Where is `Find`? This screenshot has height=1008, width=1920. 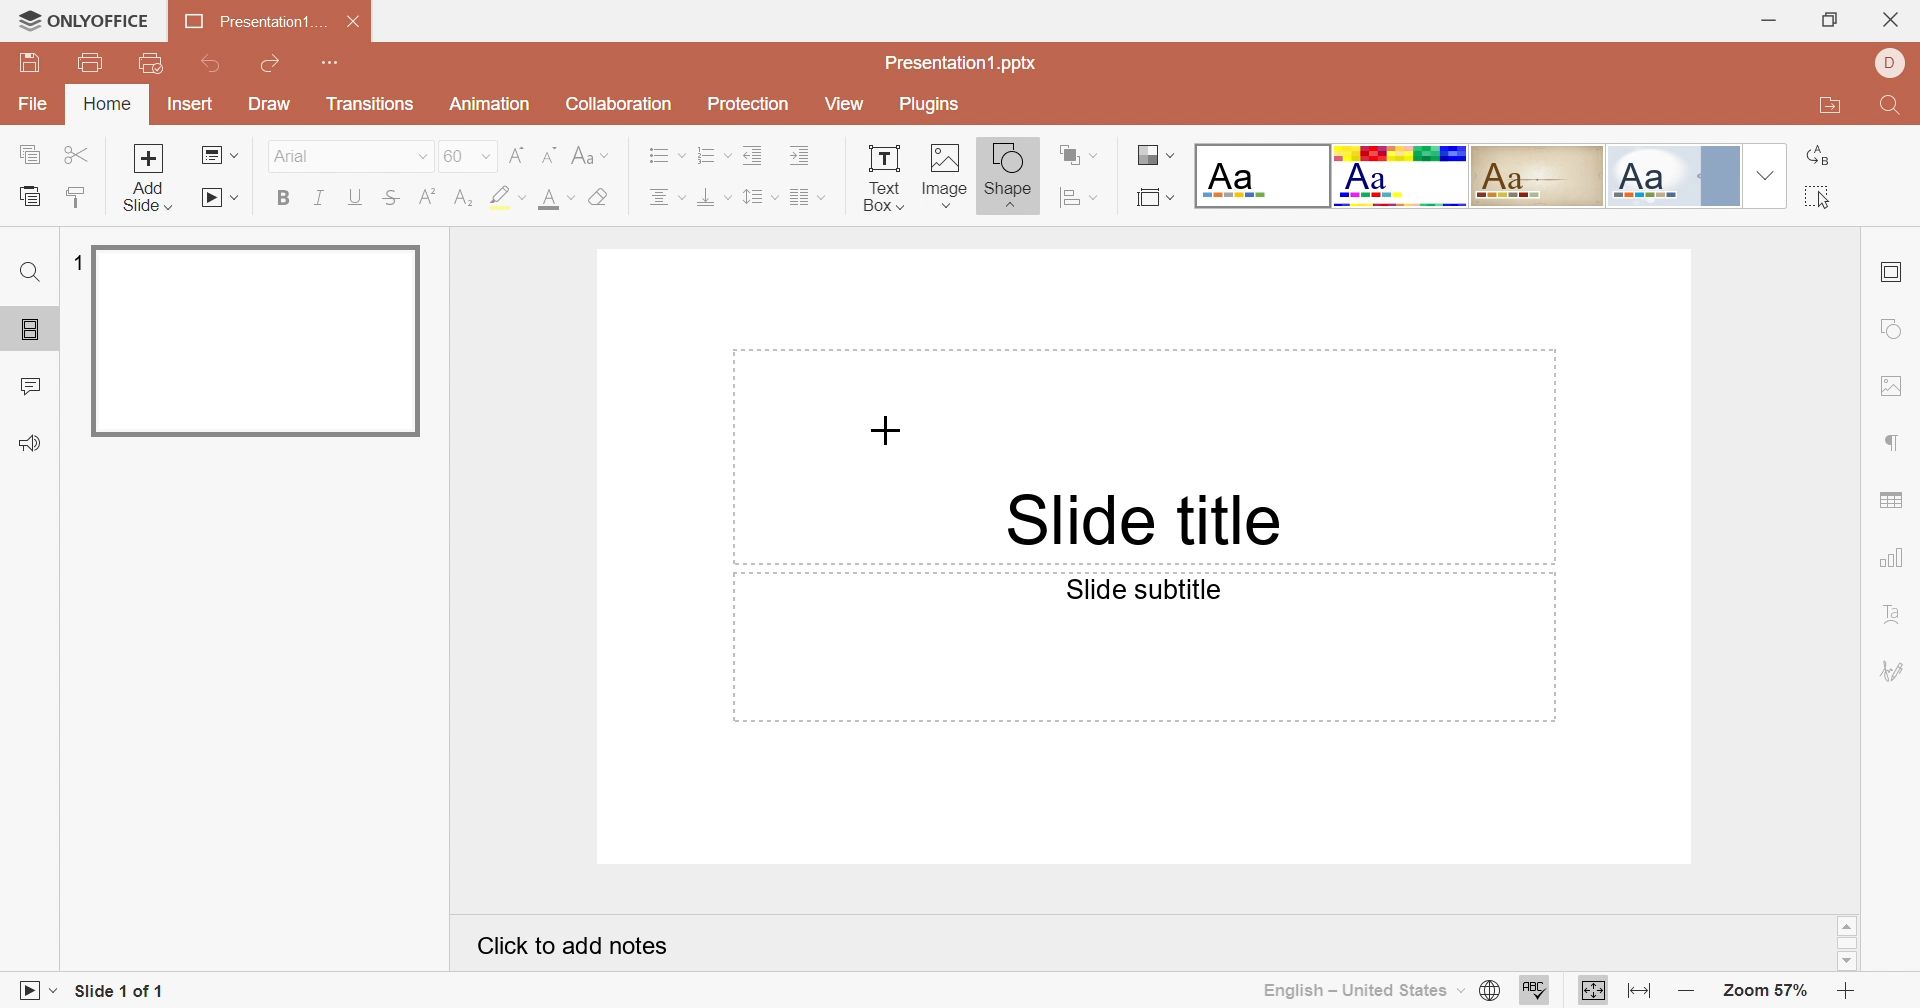
Find is located at coordinates (1891, 107).